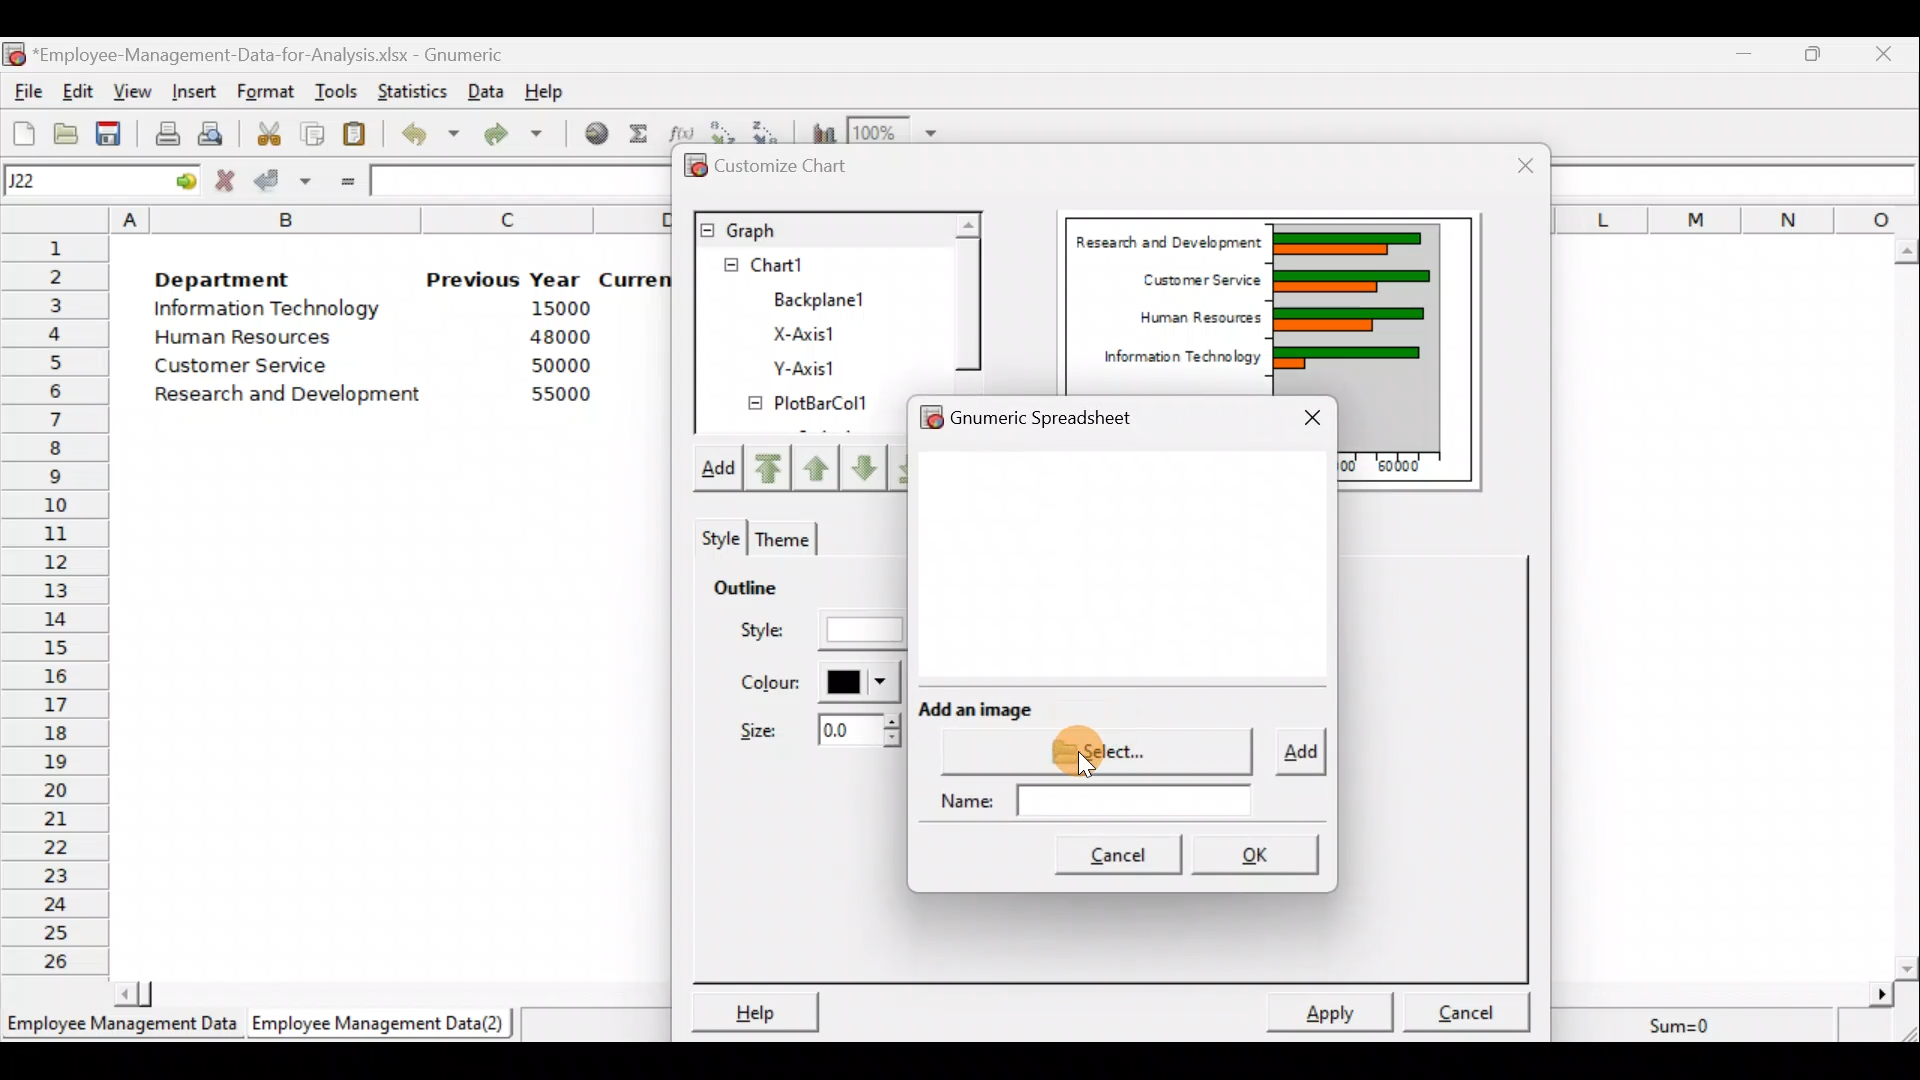 The image size is (1920, 1080). I want to click on Previous Year, so click(505, 278).